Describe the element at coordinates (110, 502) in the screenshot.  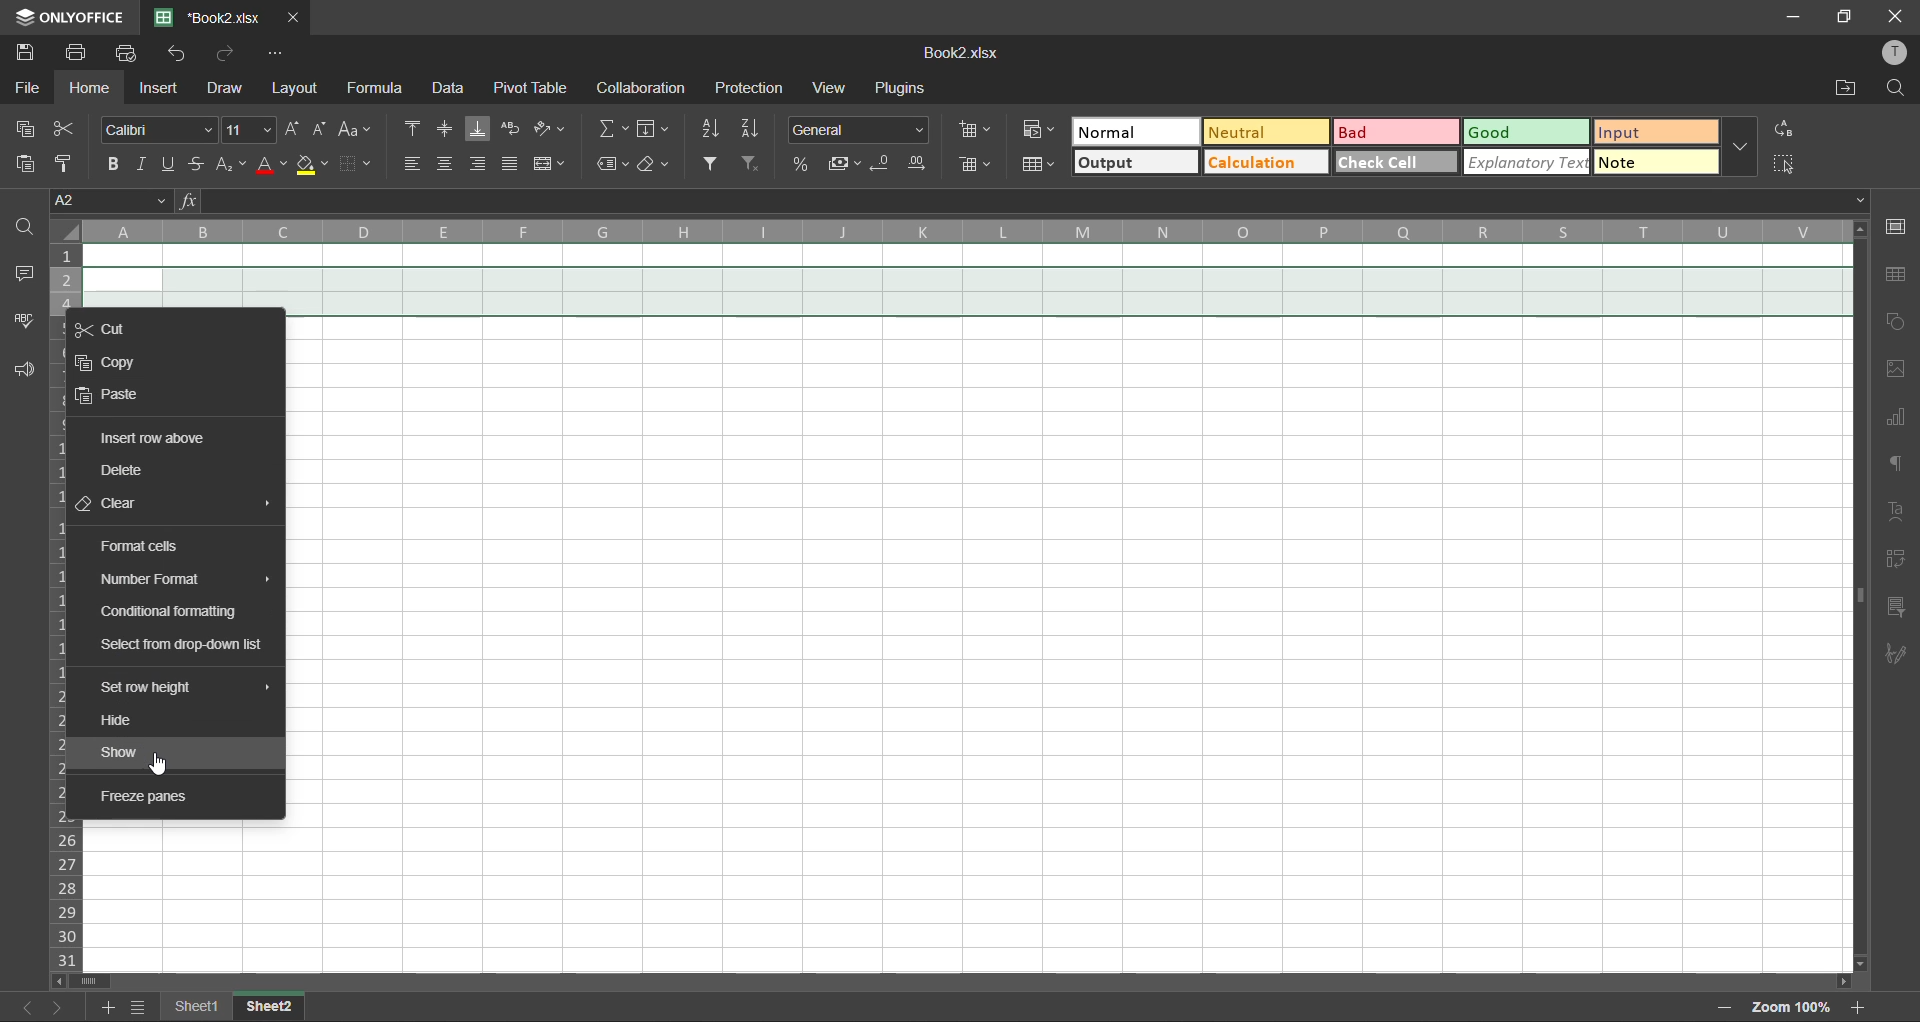
I see `clear` at that location.